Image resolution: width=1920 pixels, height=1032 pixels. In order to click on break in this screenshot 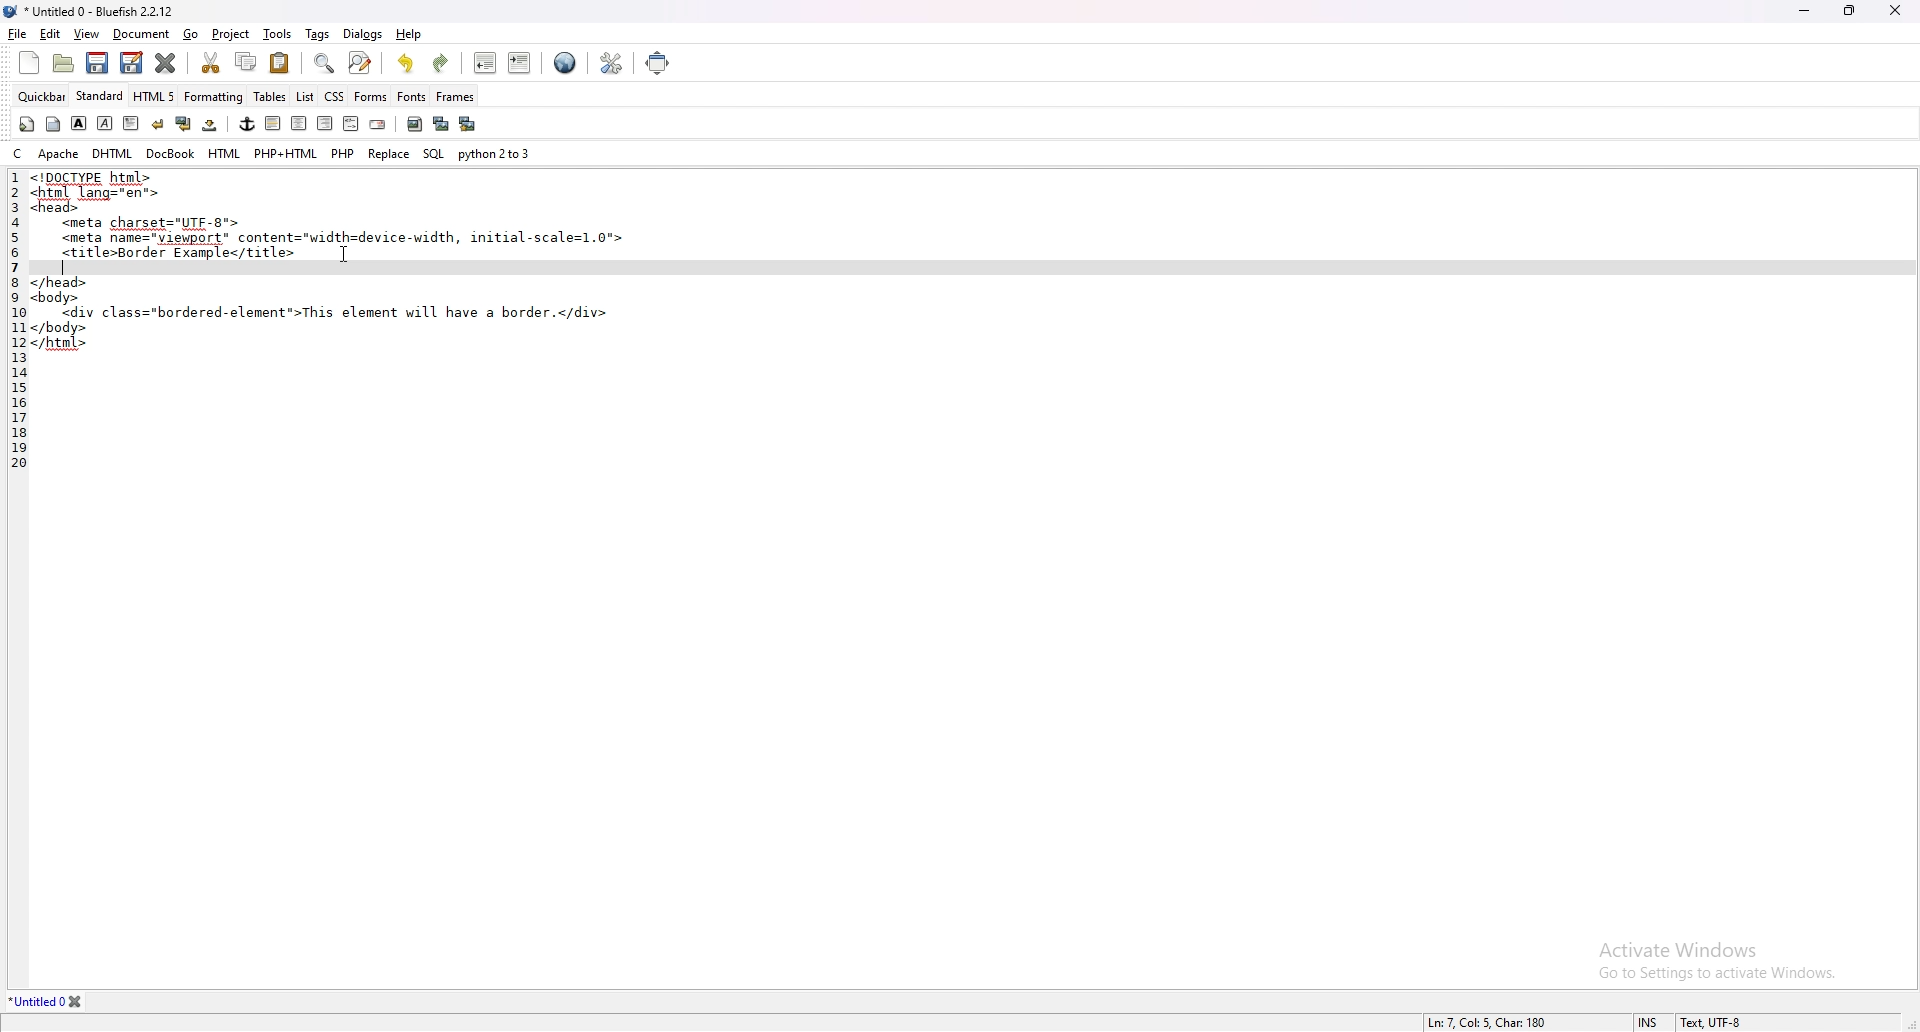, I will do `click(158, 124)`.